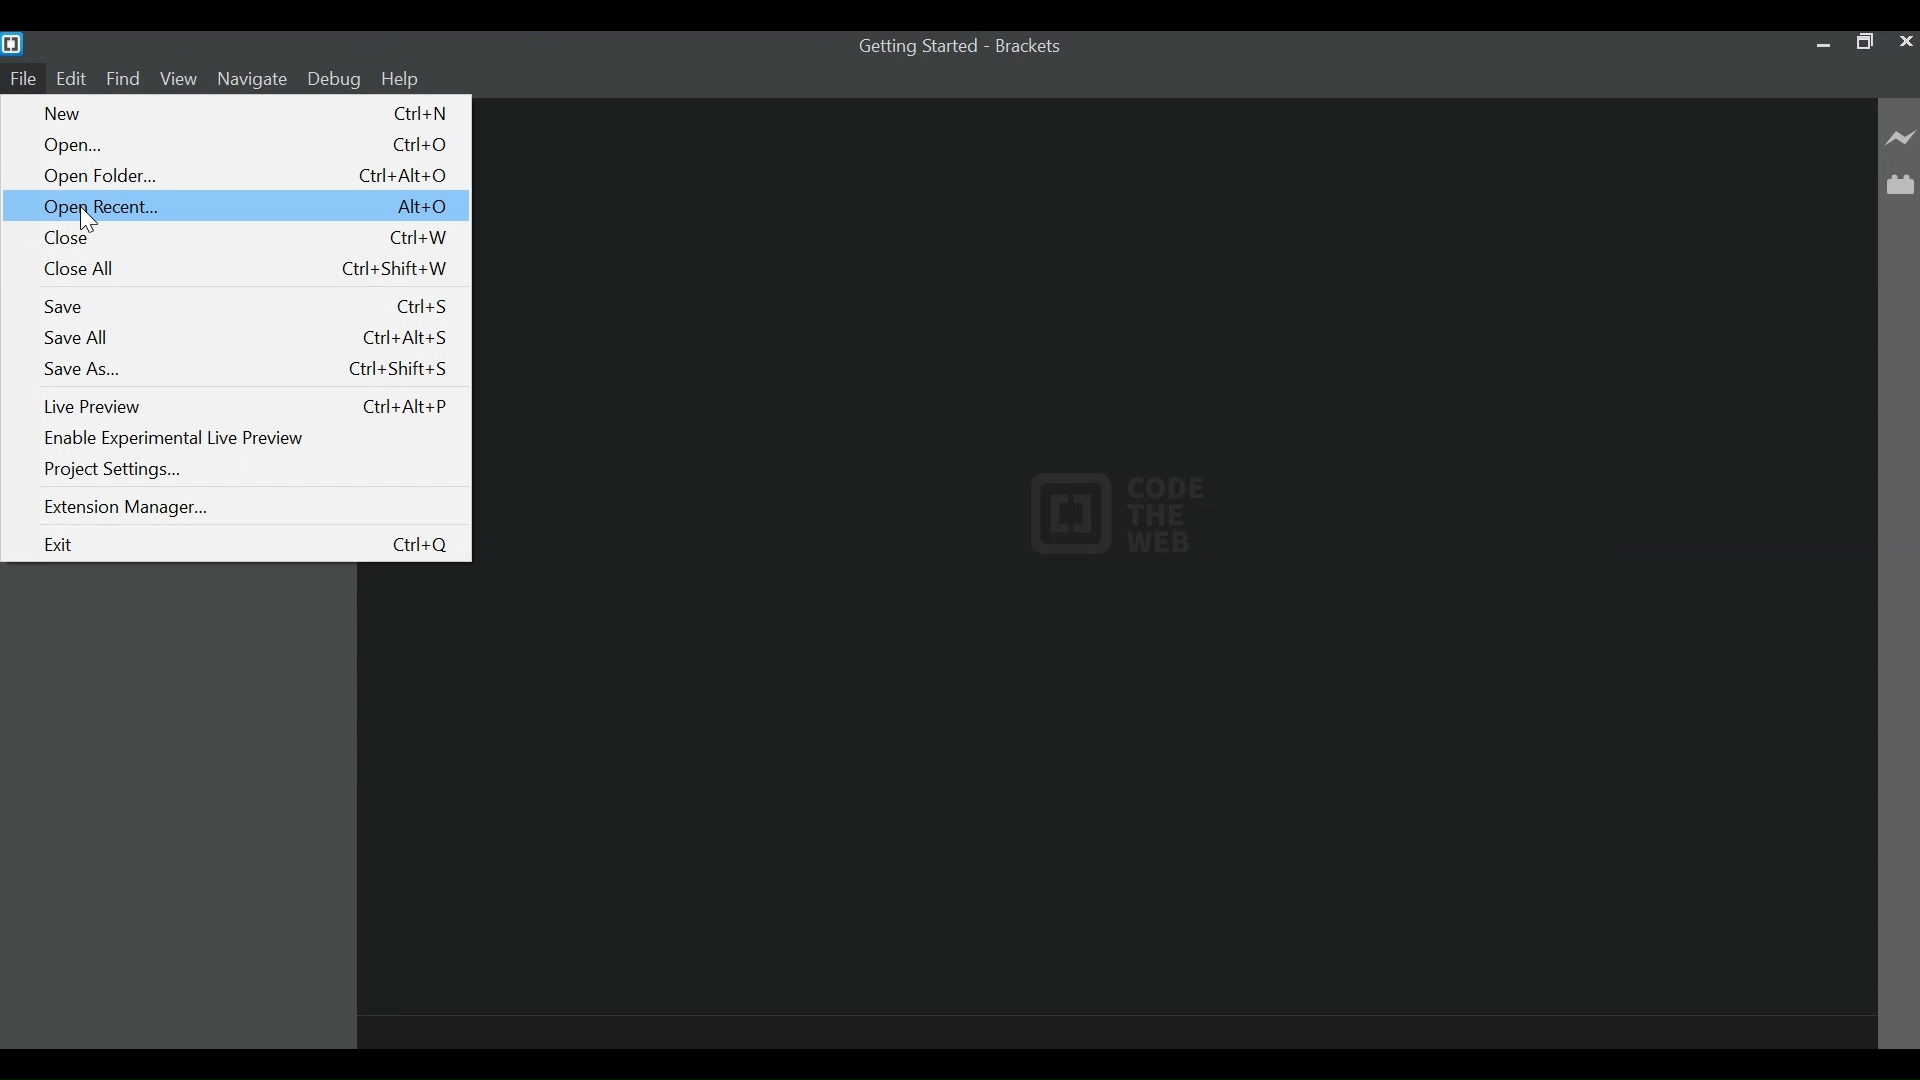 This screenshot has height=1080, width=1920. I want to click on View, so click(179, 79).